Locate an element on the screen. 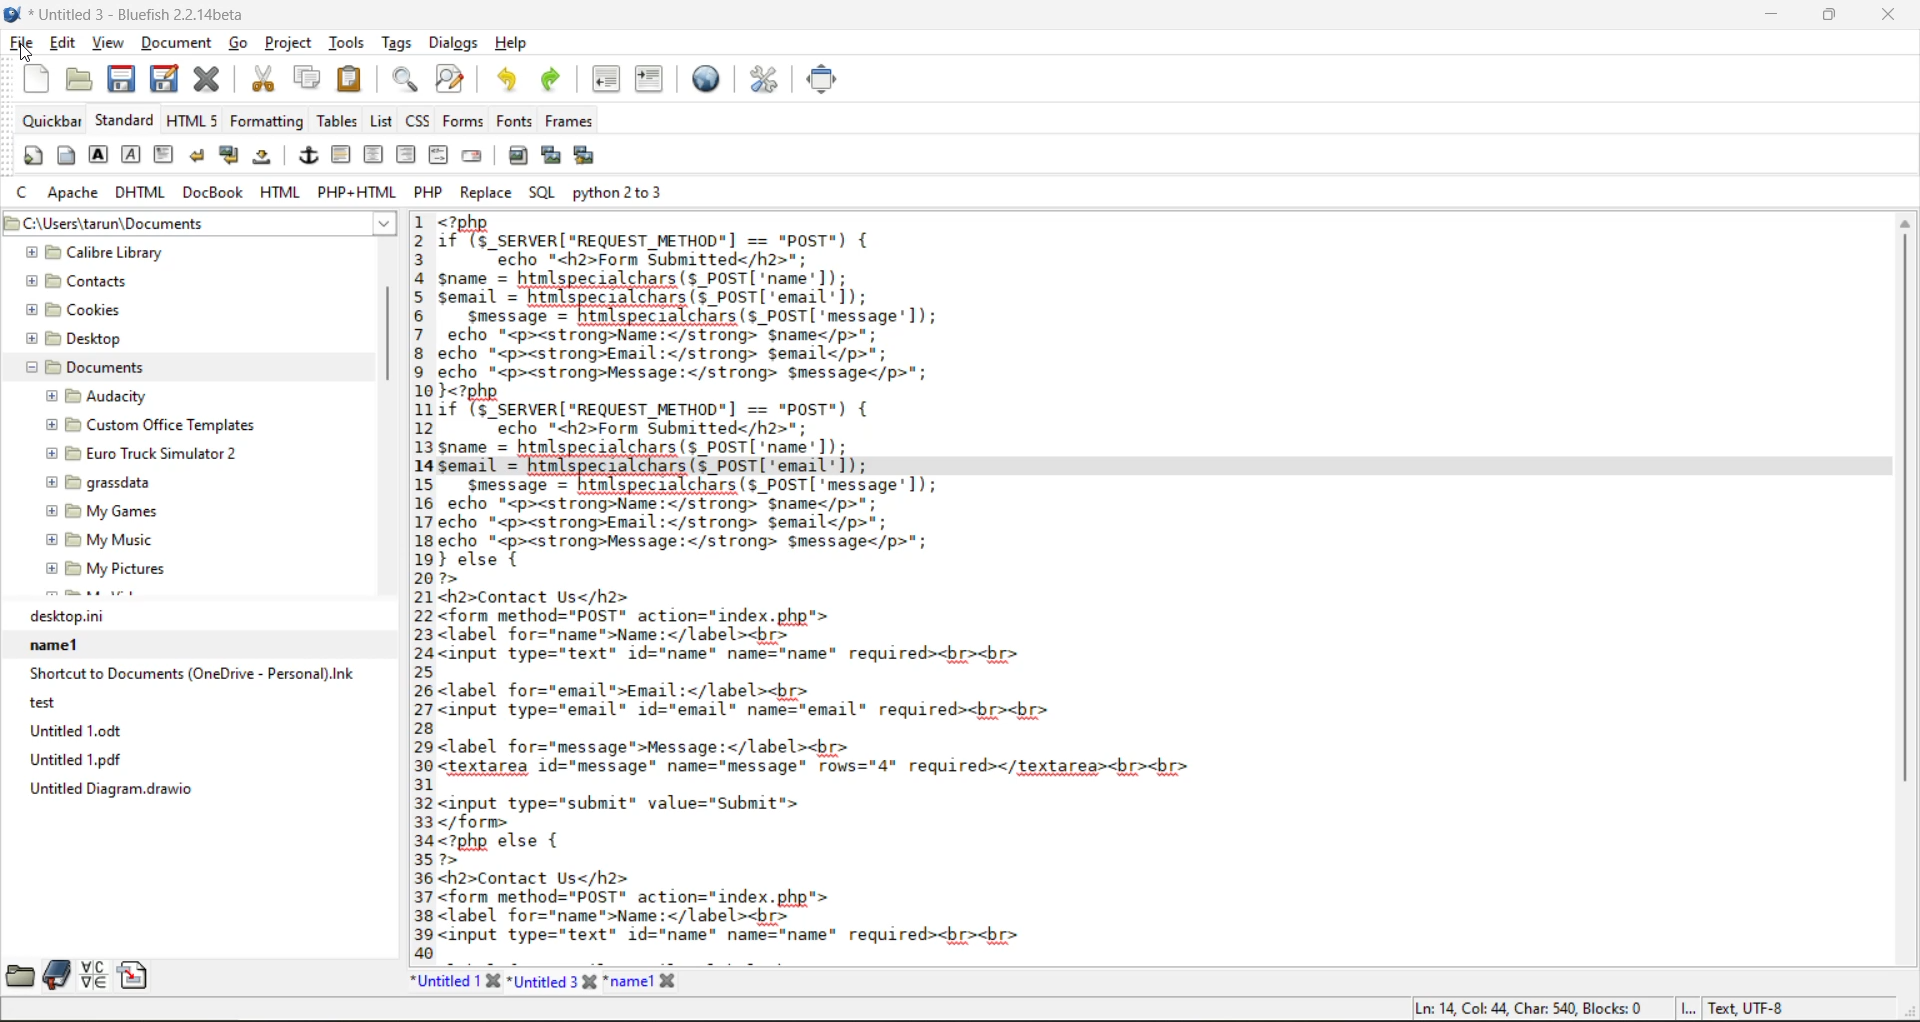 The image size is (1920, 1022). line number is located at coordinates (417, 586).